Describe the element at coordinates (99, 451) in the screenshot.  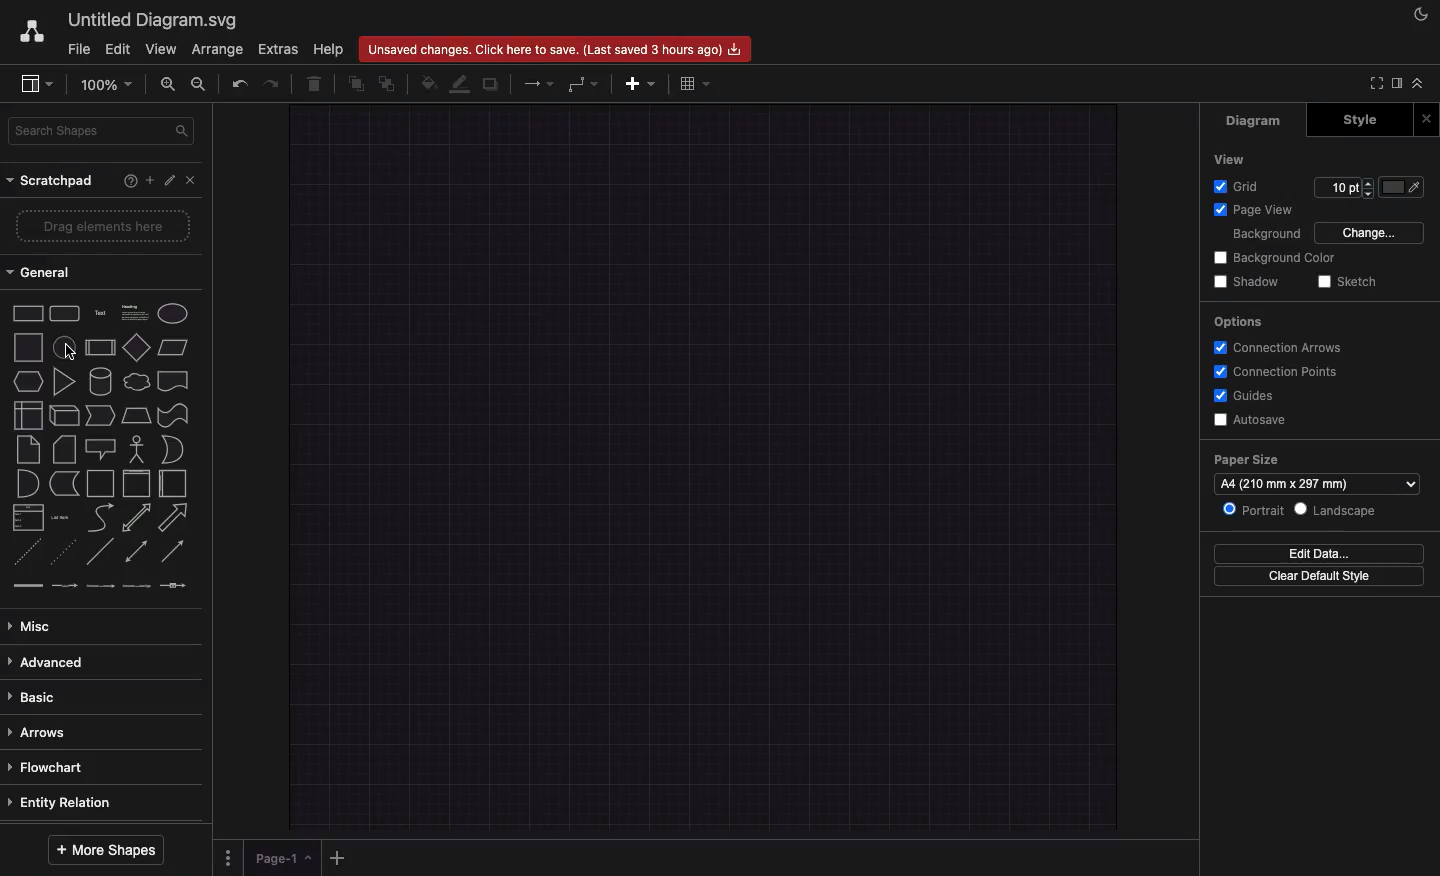
I see `Shapes` at that location.